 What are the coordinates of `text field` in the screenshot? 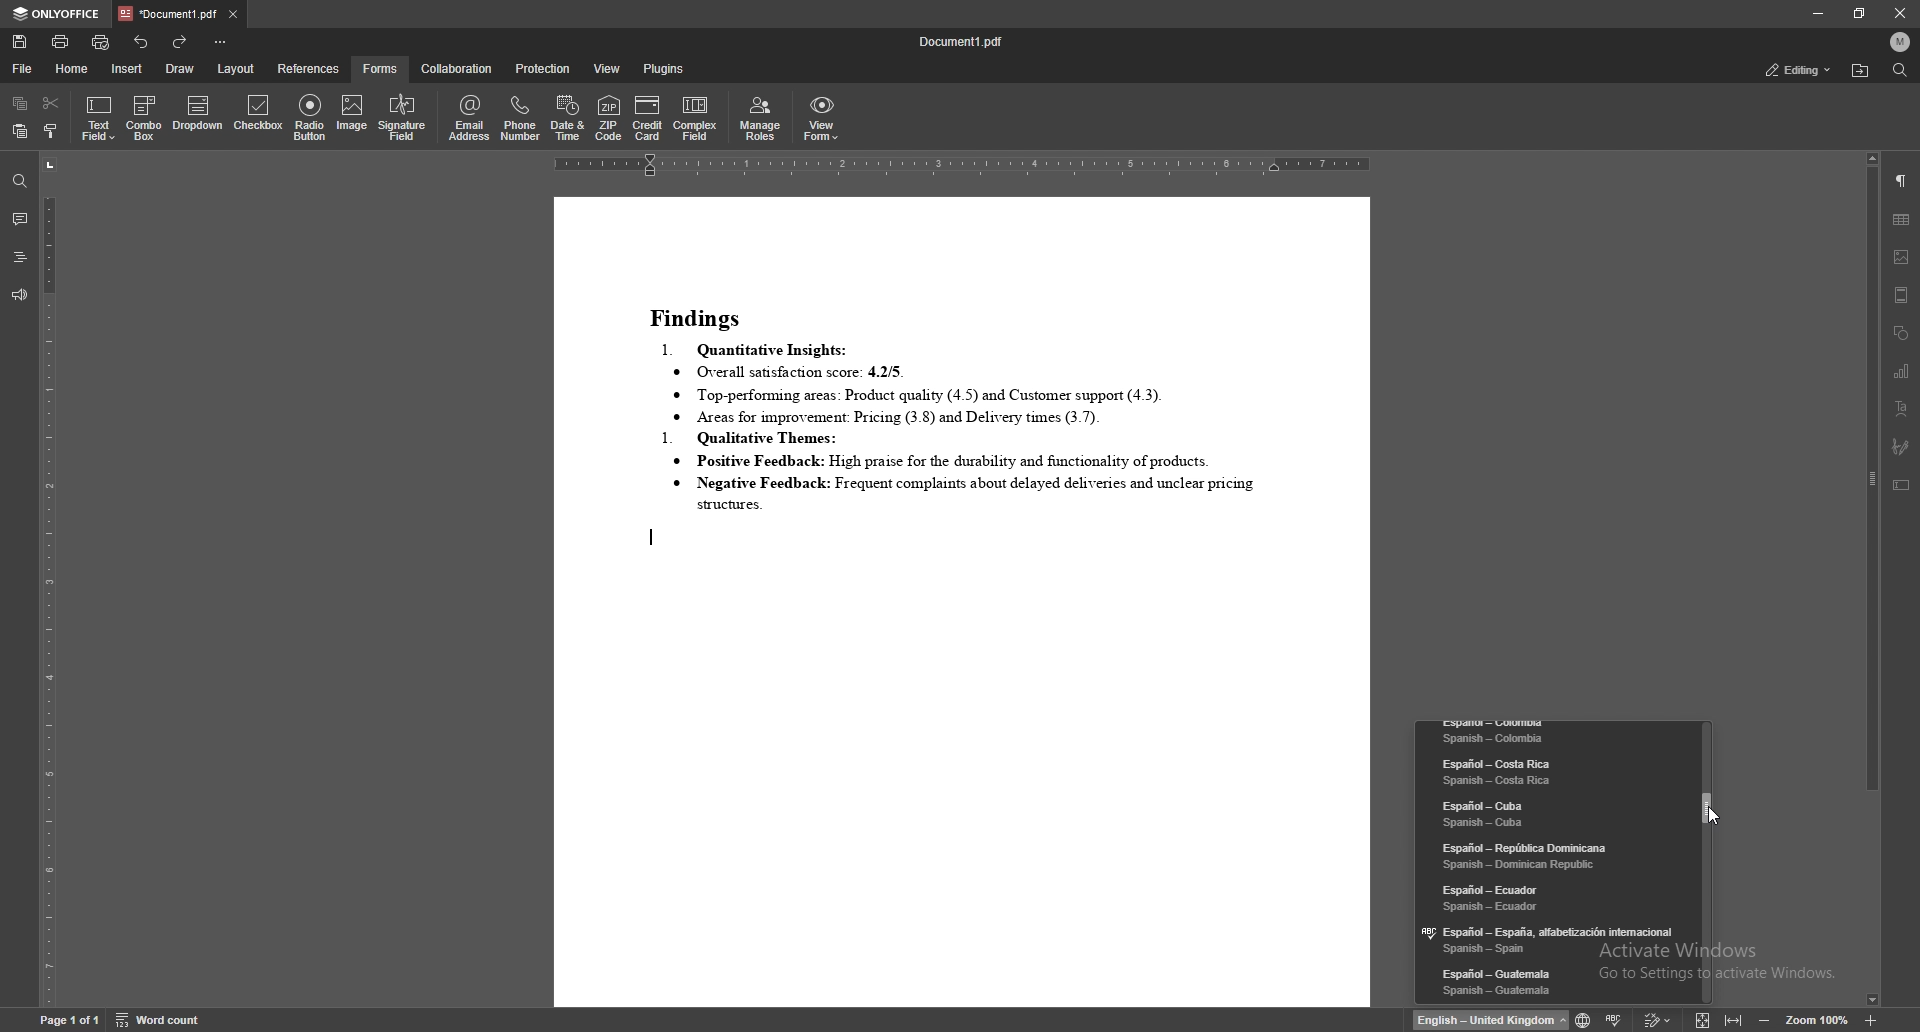 It's located at (99, 118).